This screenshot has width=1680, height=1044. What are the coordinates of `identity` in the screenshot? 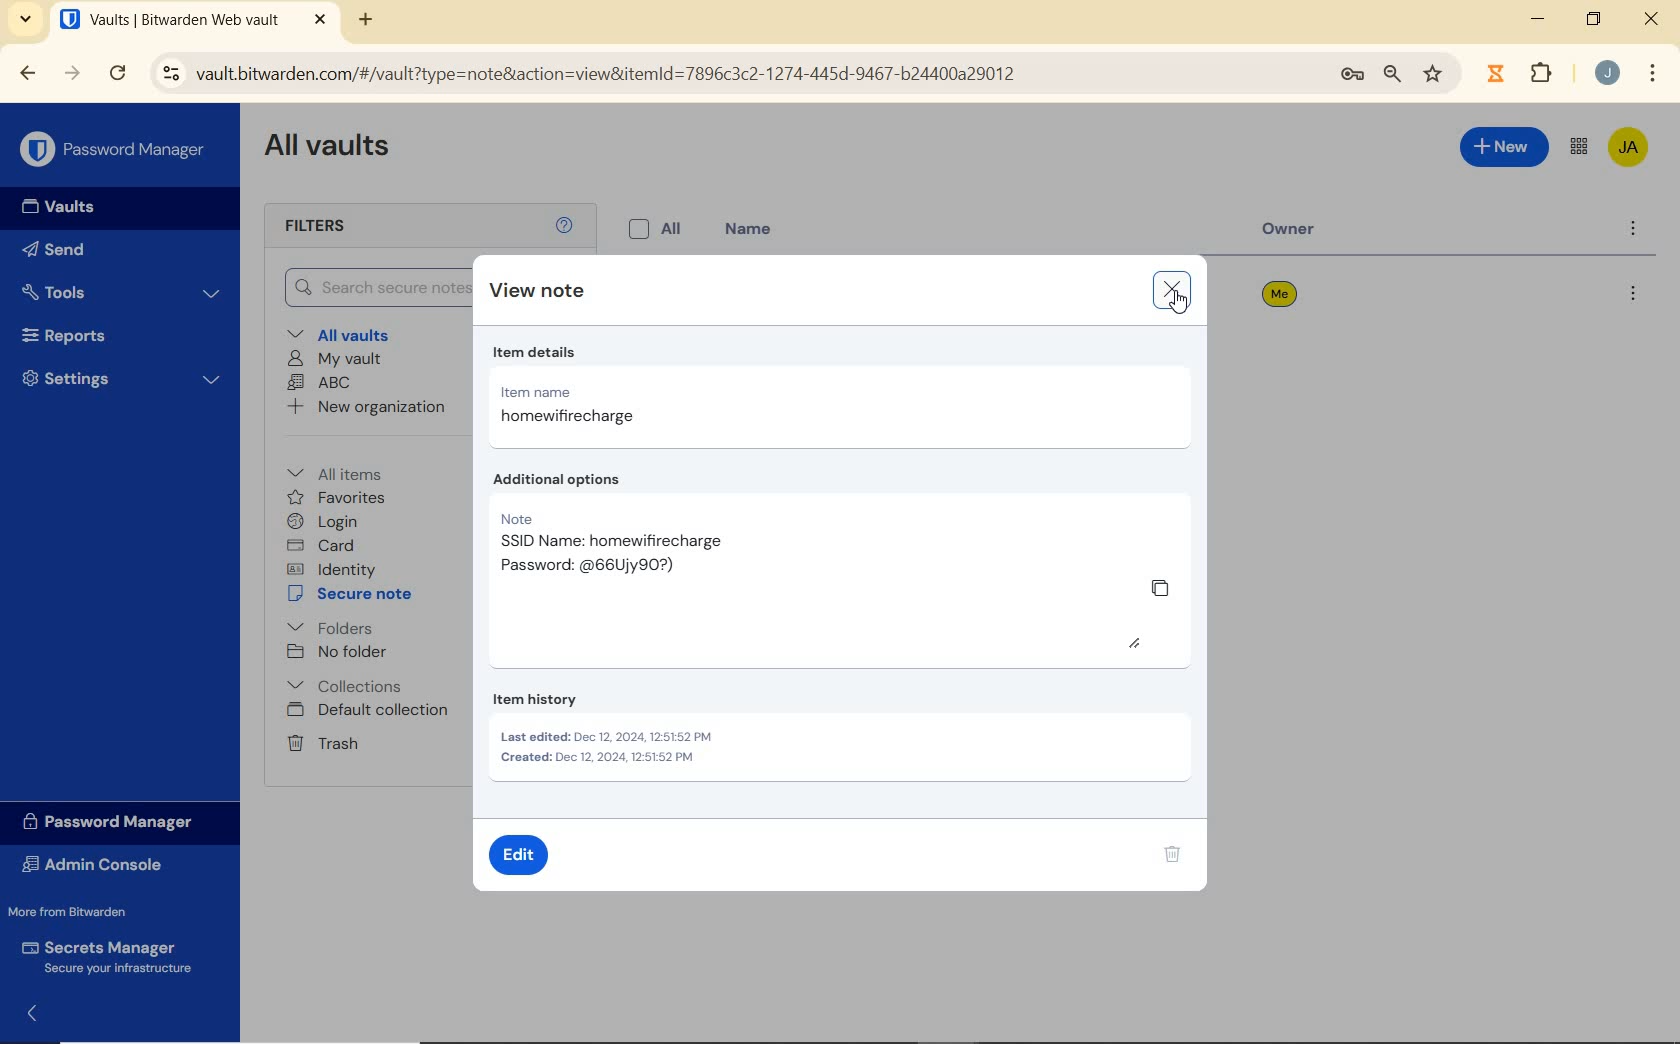 It's located at (331, 568).